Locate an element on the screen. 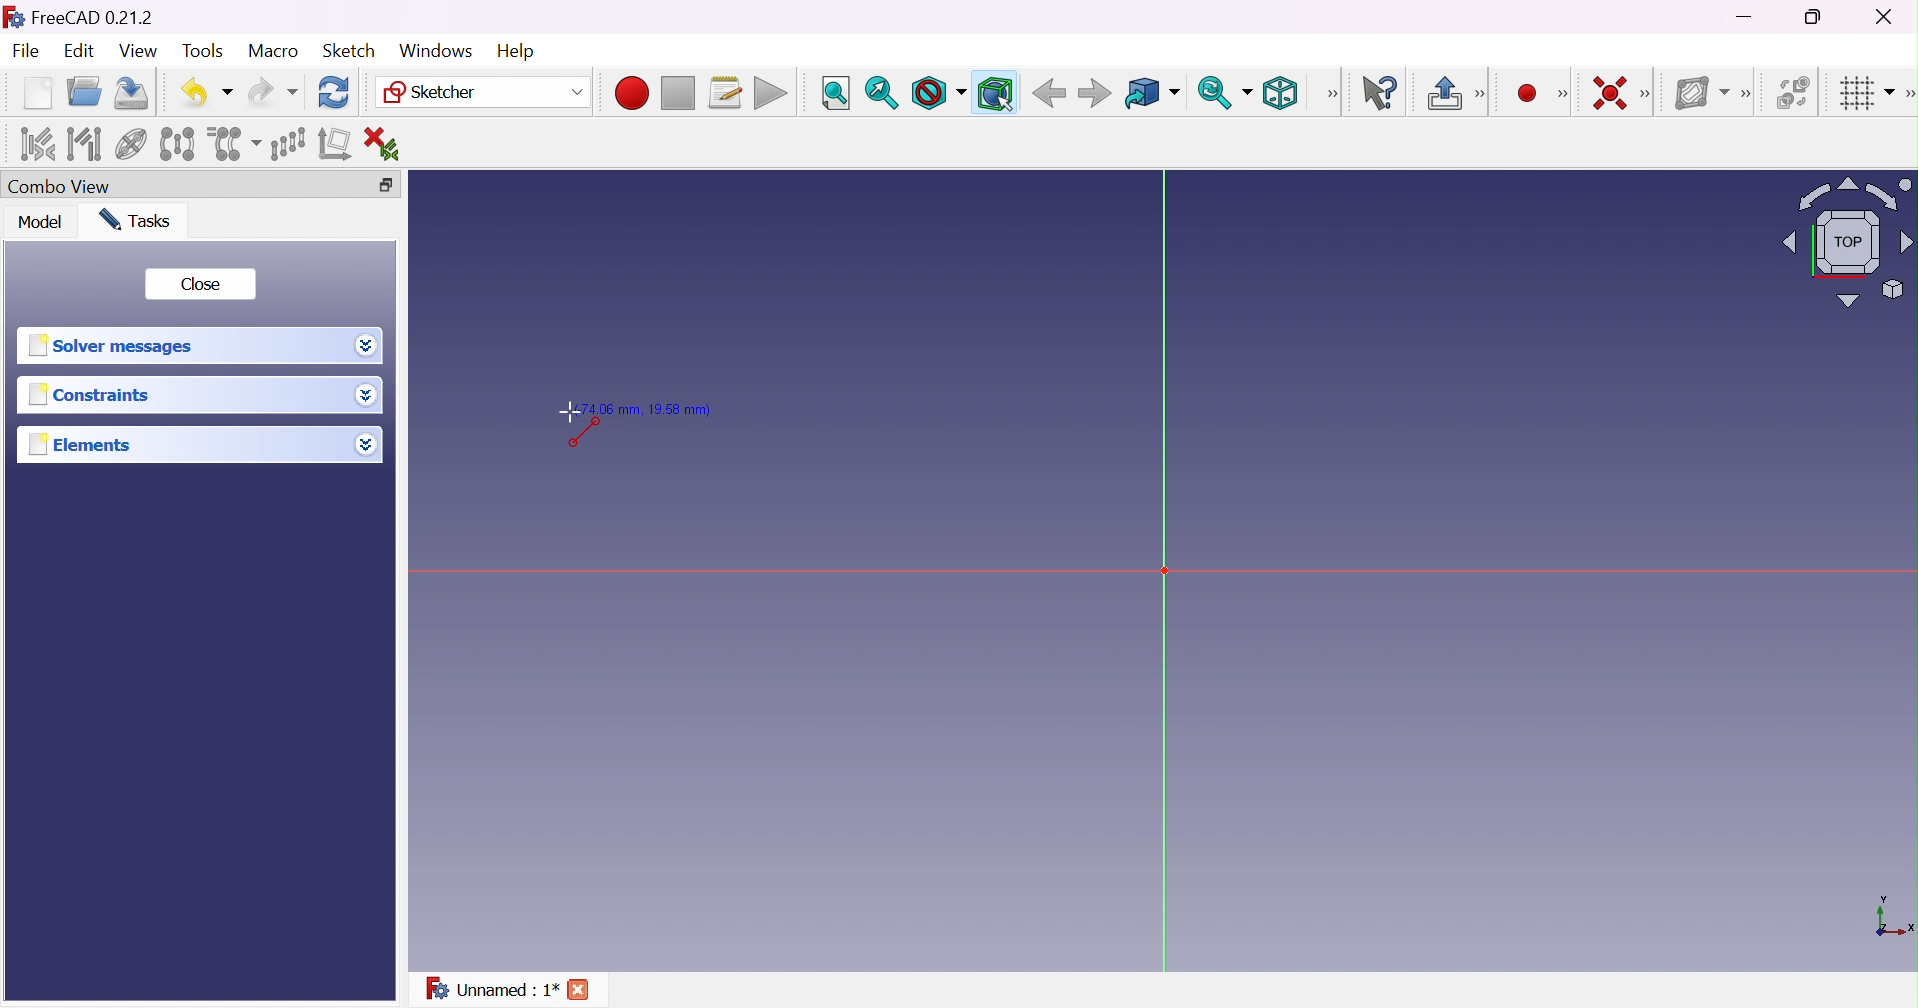 The image size is (1918, 1008). Stop macros recording is located at coordinates (677, 94).